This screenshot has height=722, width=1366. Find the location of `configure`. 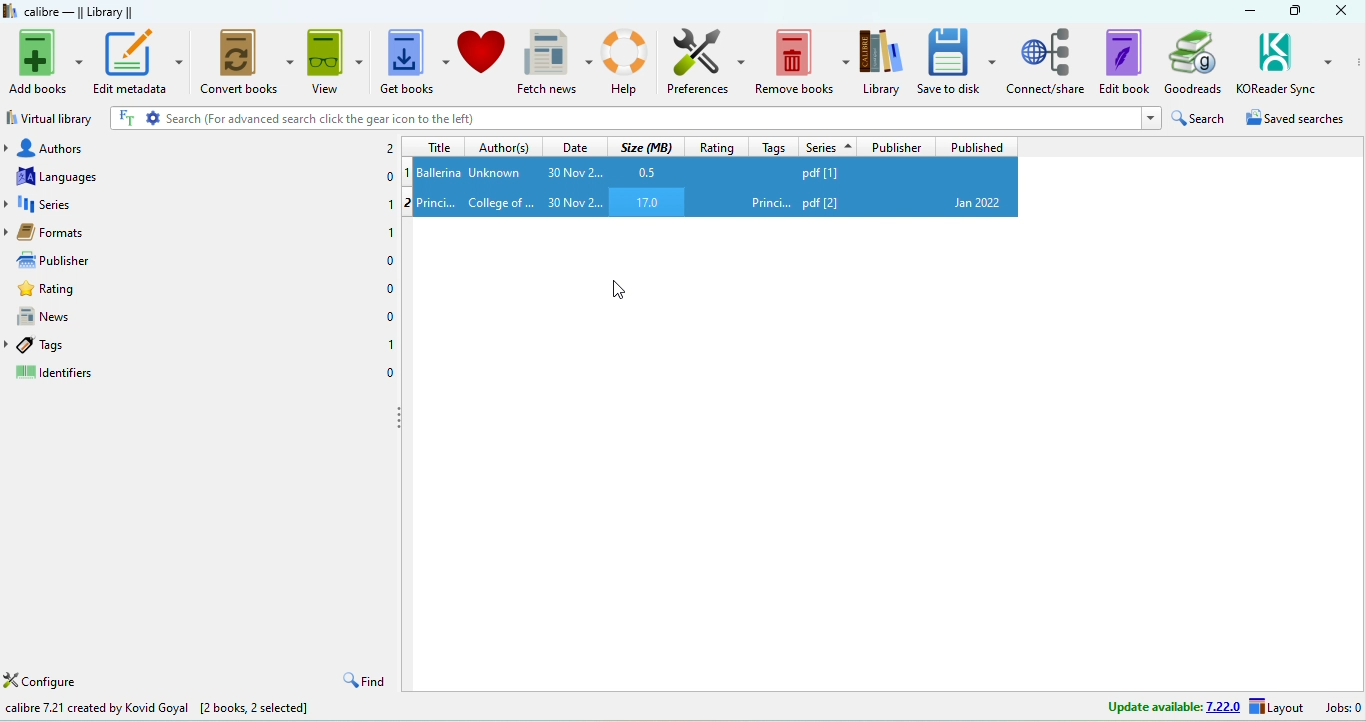

configure is located at coordinates (42, 682).